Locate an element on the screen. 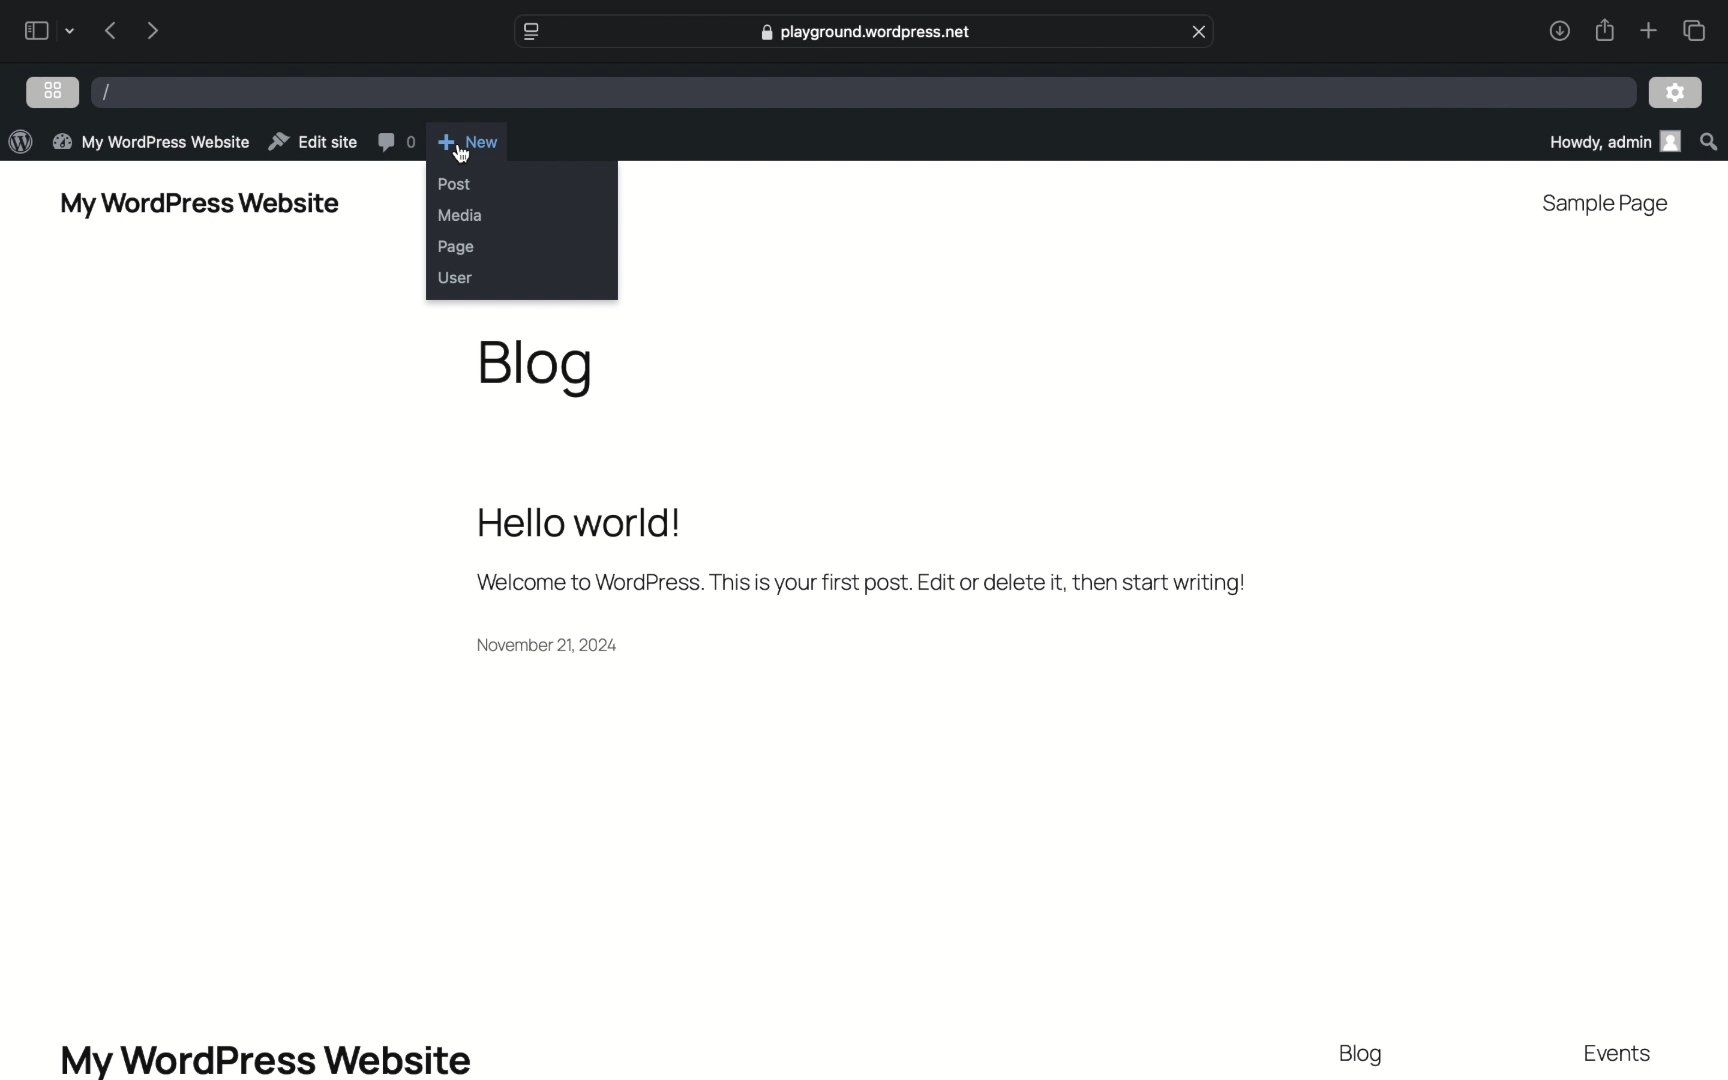 This screenshot has width=1728, height=1080. cursor is located at coordinates (463, 154).